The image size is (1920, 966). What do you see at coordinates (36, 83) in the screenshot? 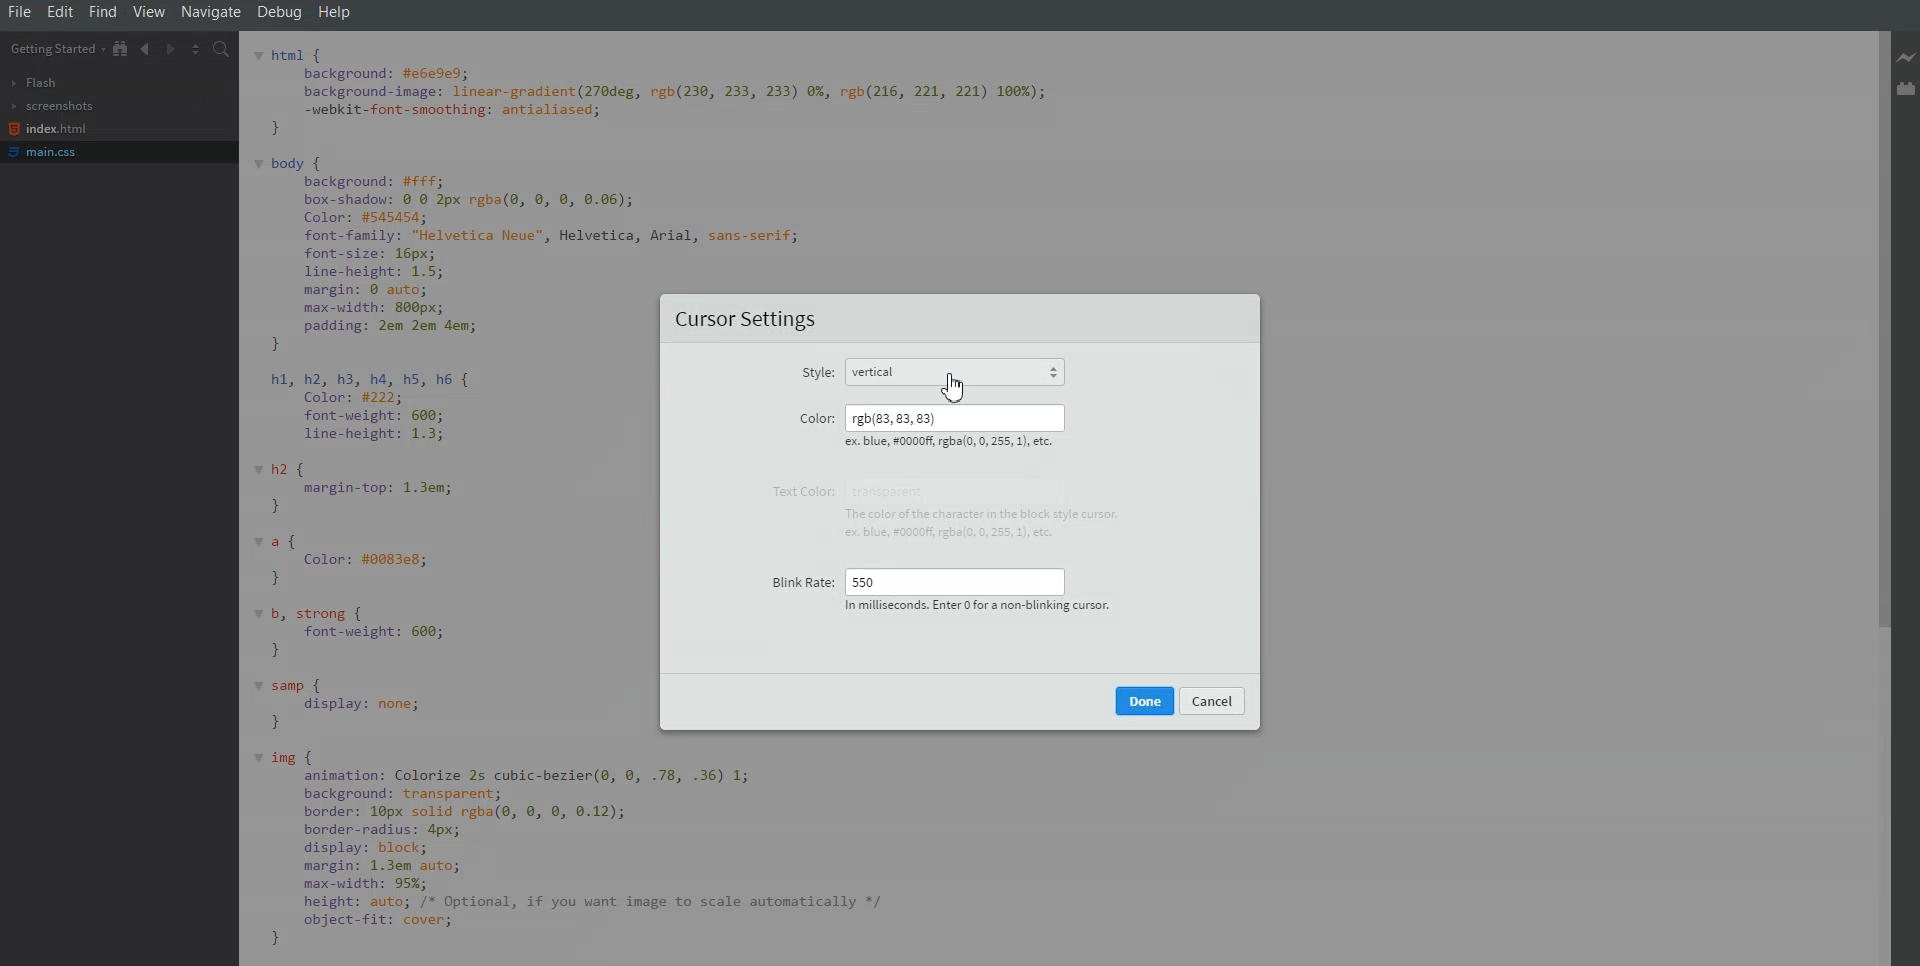
I see `Flash` at bounding box center [36, 83].